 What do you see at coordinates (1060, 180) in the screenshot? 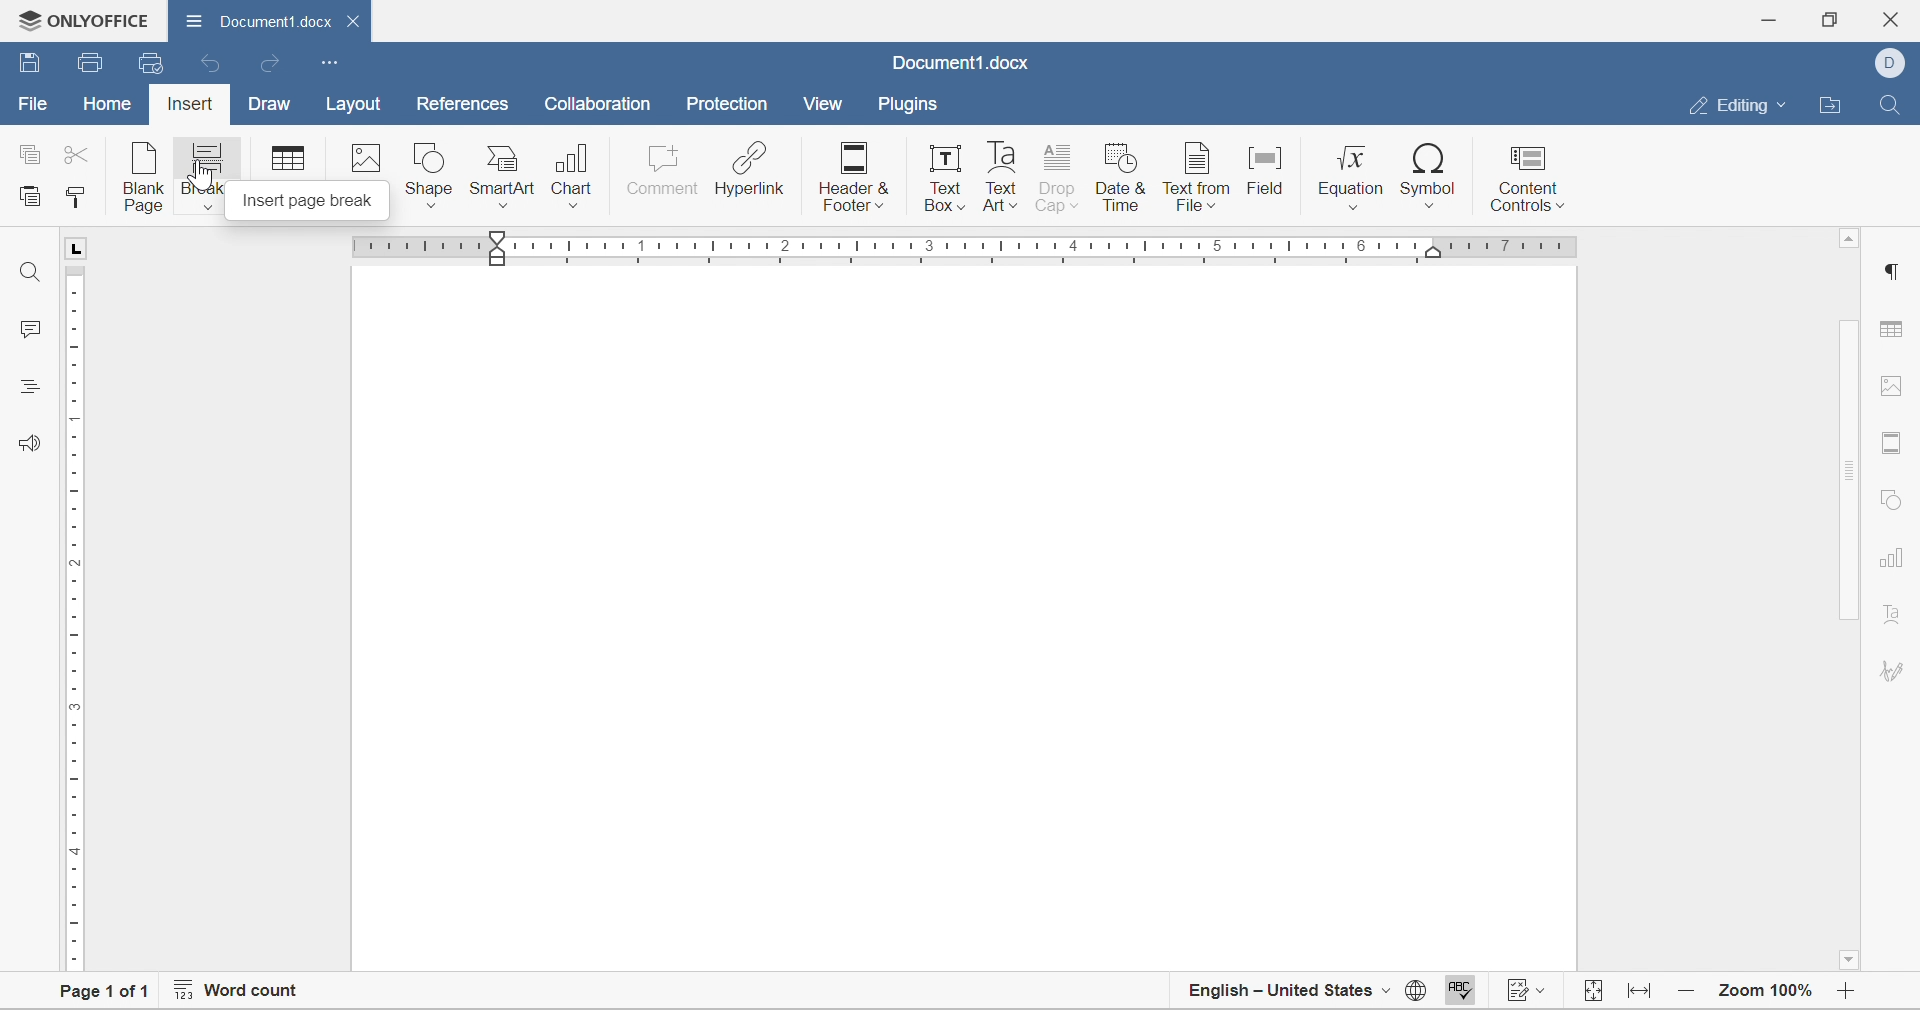
I see `Drop cap` at bounding box center [1060, 180].